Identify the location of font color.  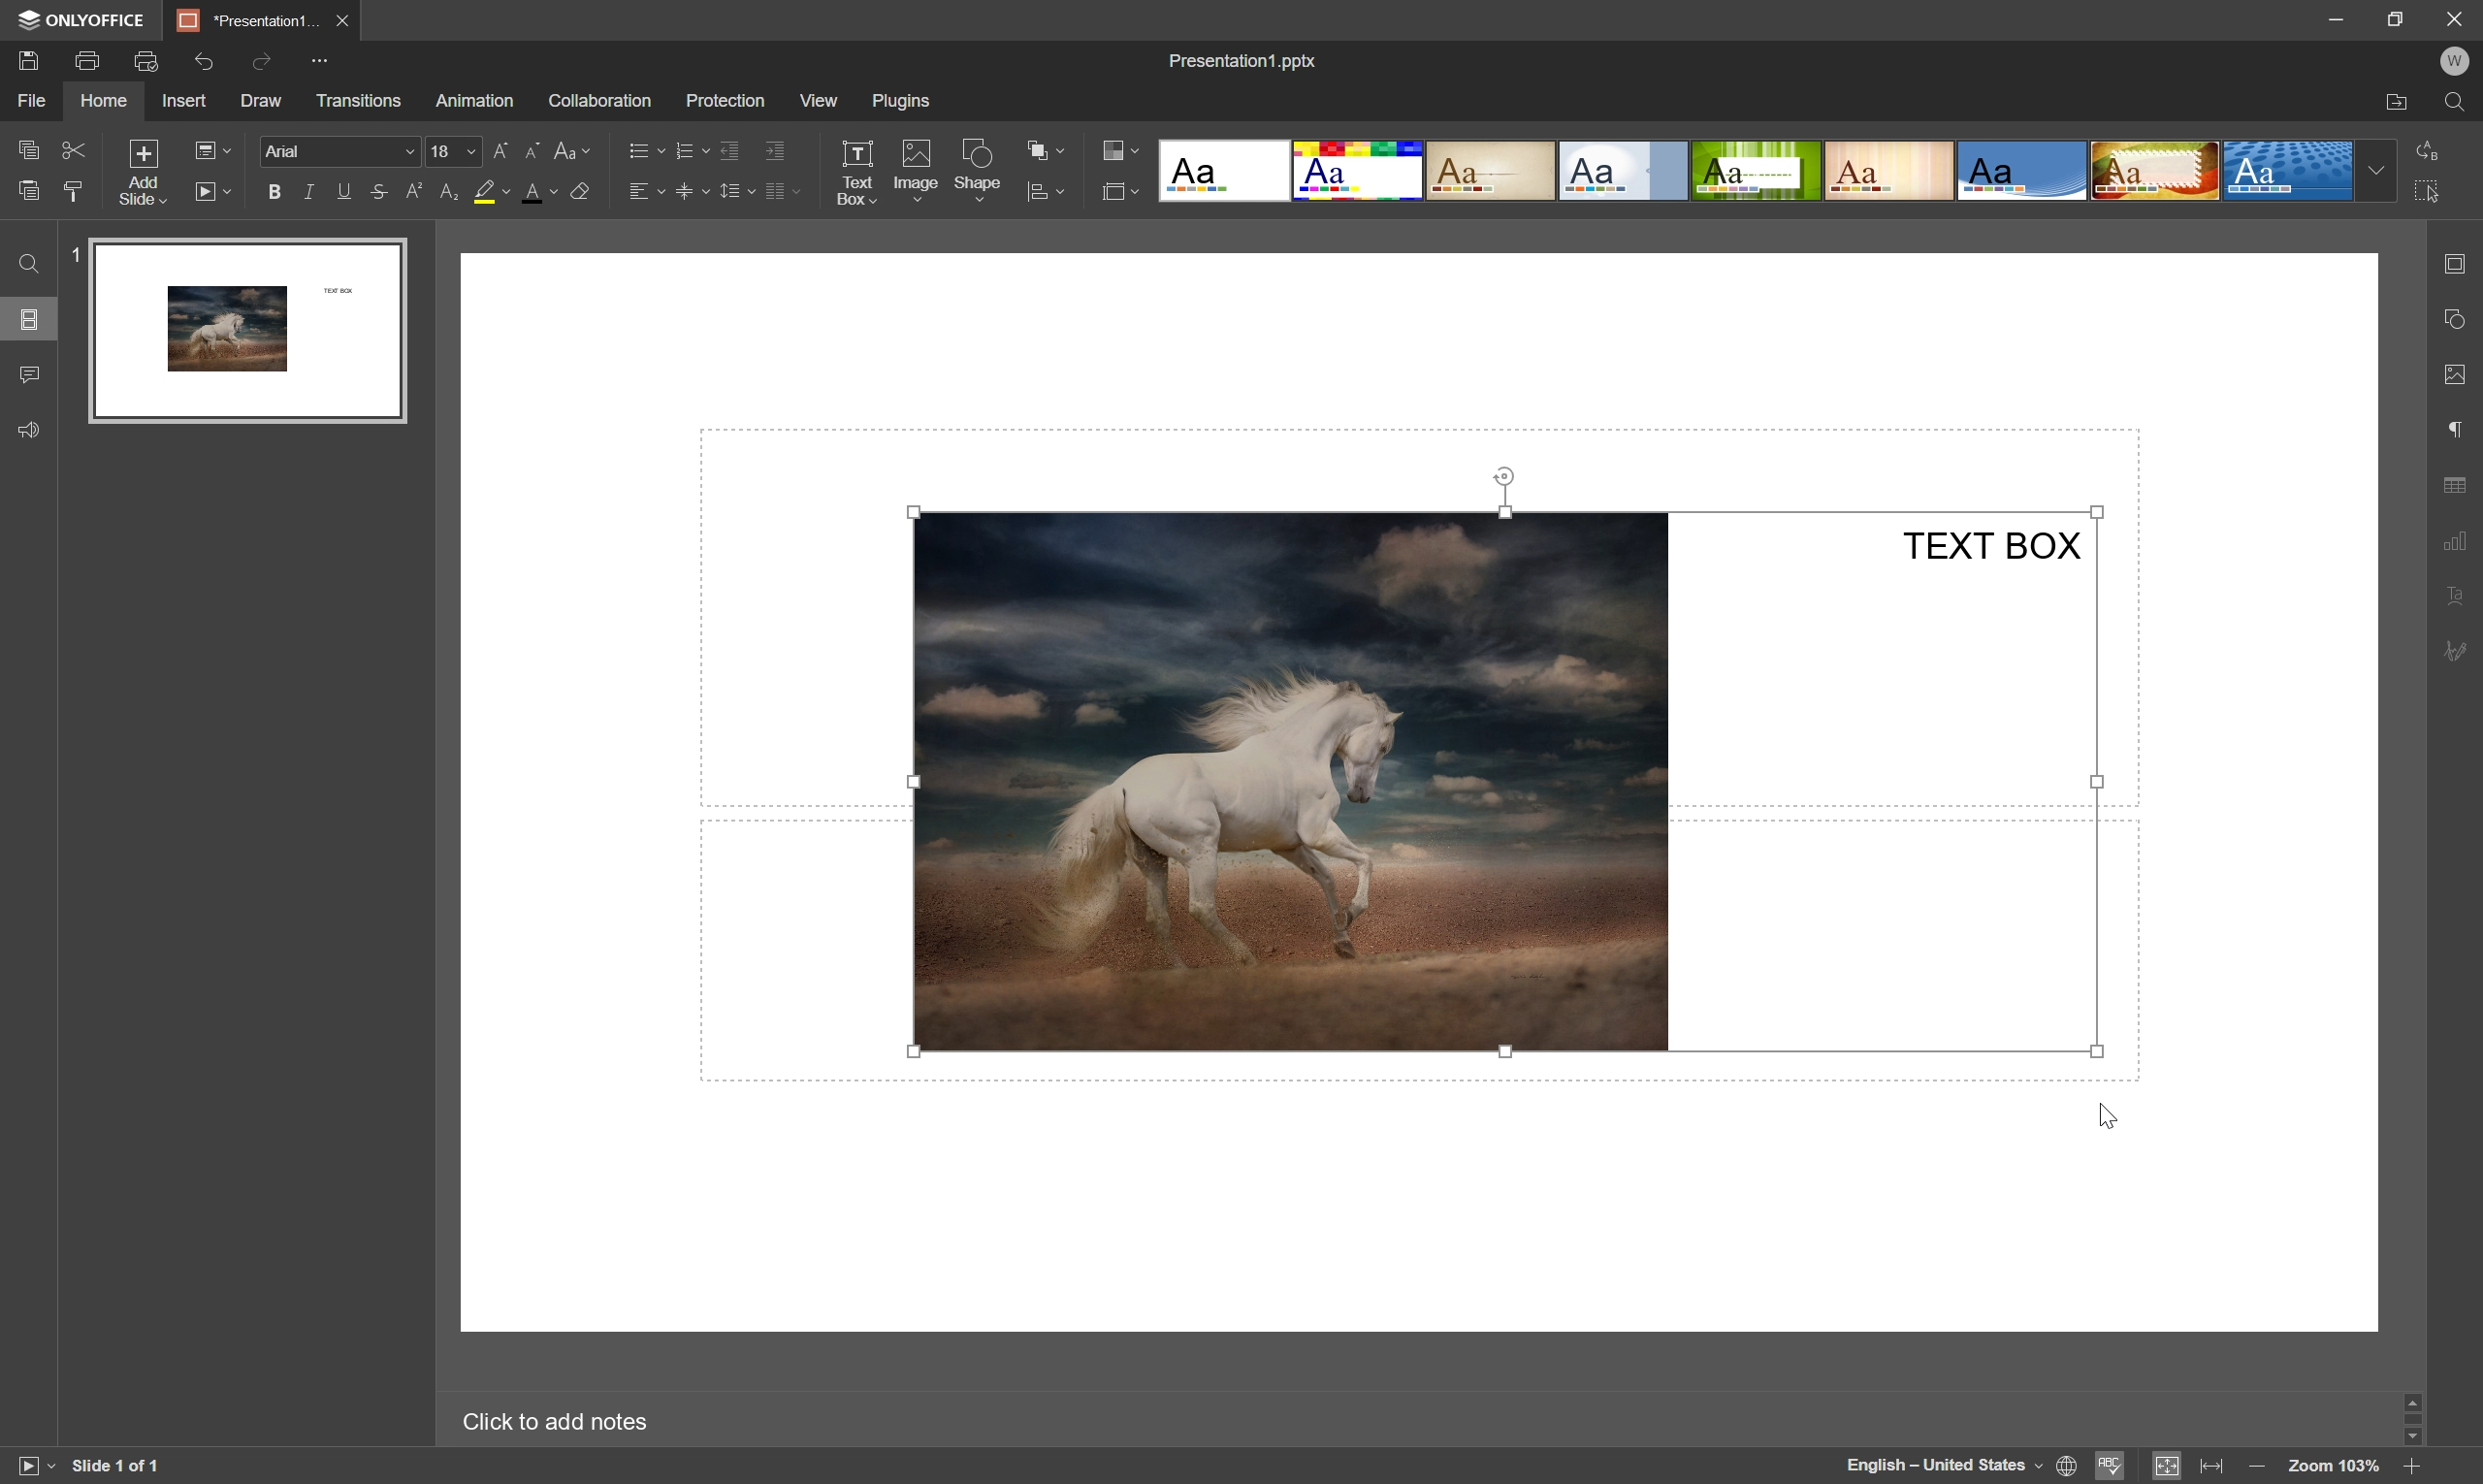
(543, 193).